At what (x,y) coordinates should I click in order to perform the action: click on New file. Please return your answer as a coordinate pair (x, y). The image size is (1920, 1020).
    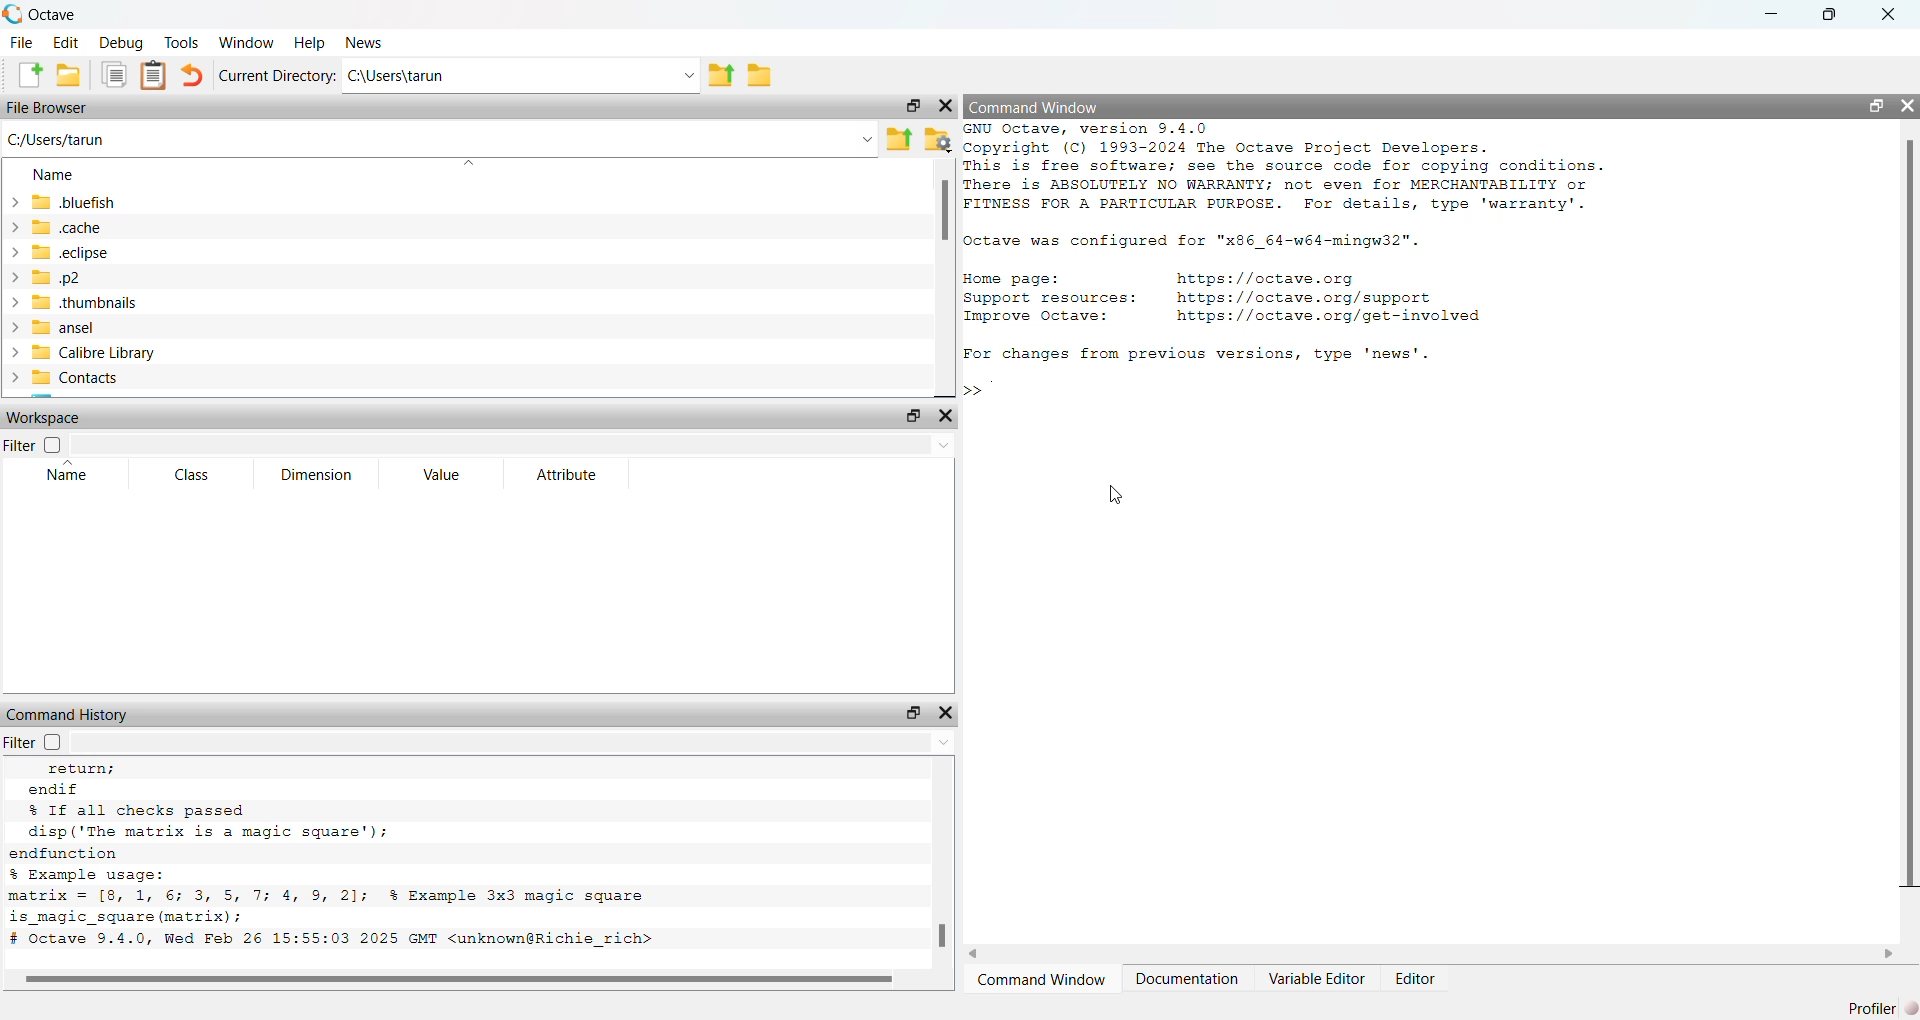
    Looking at the image, I should click on (29, 74).